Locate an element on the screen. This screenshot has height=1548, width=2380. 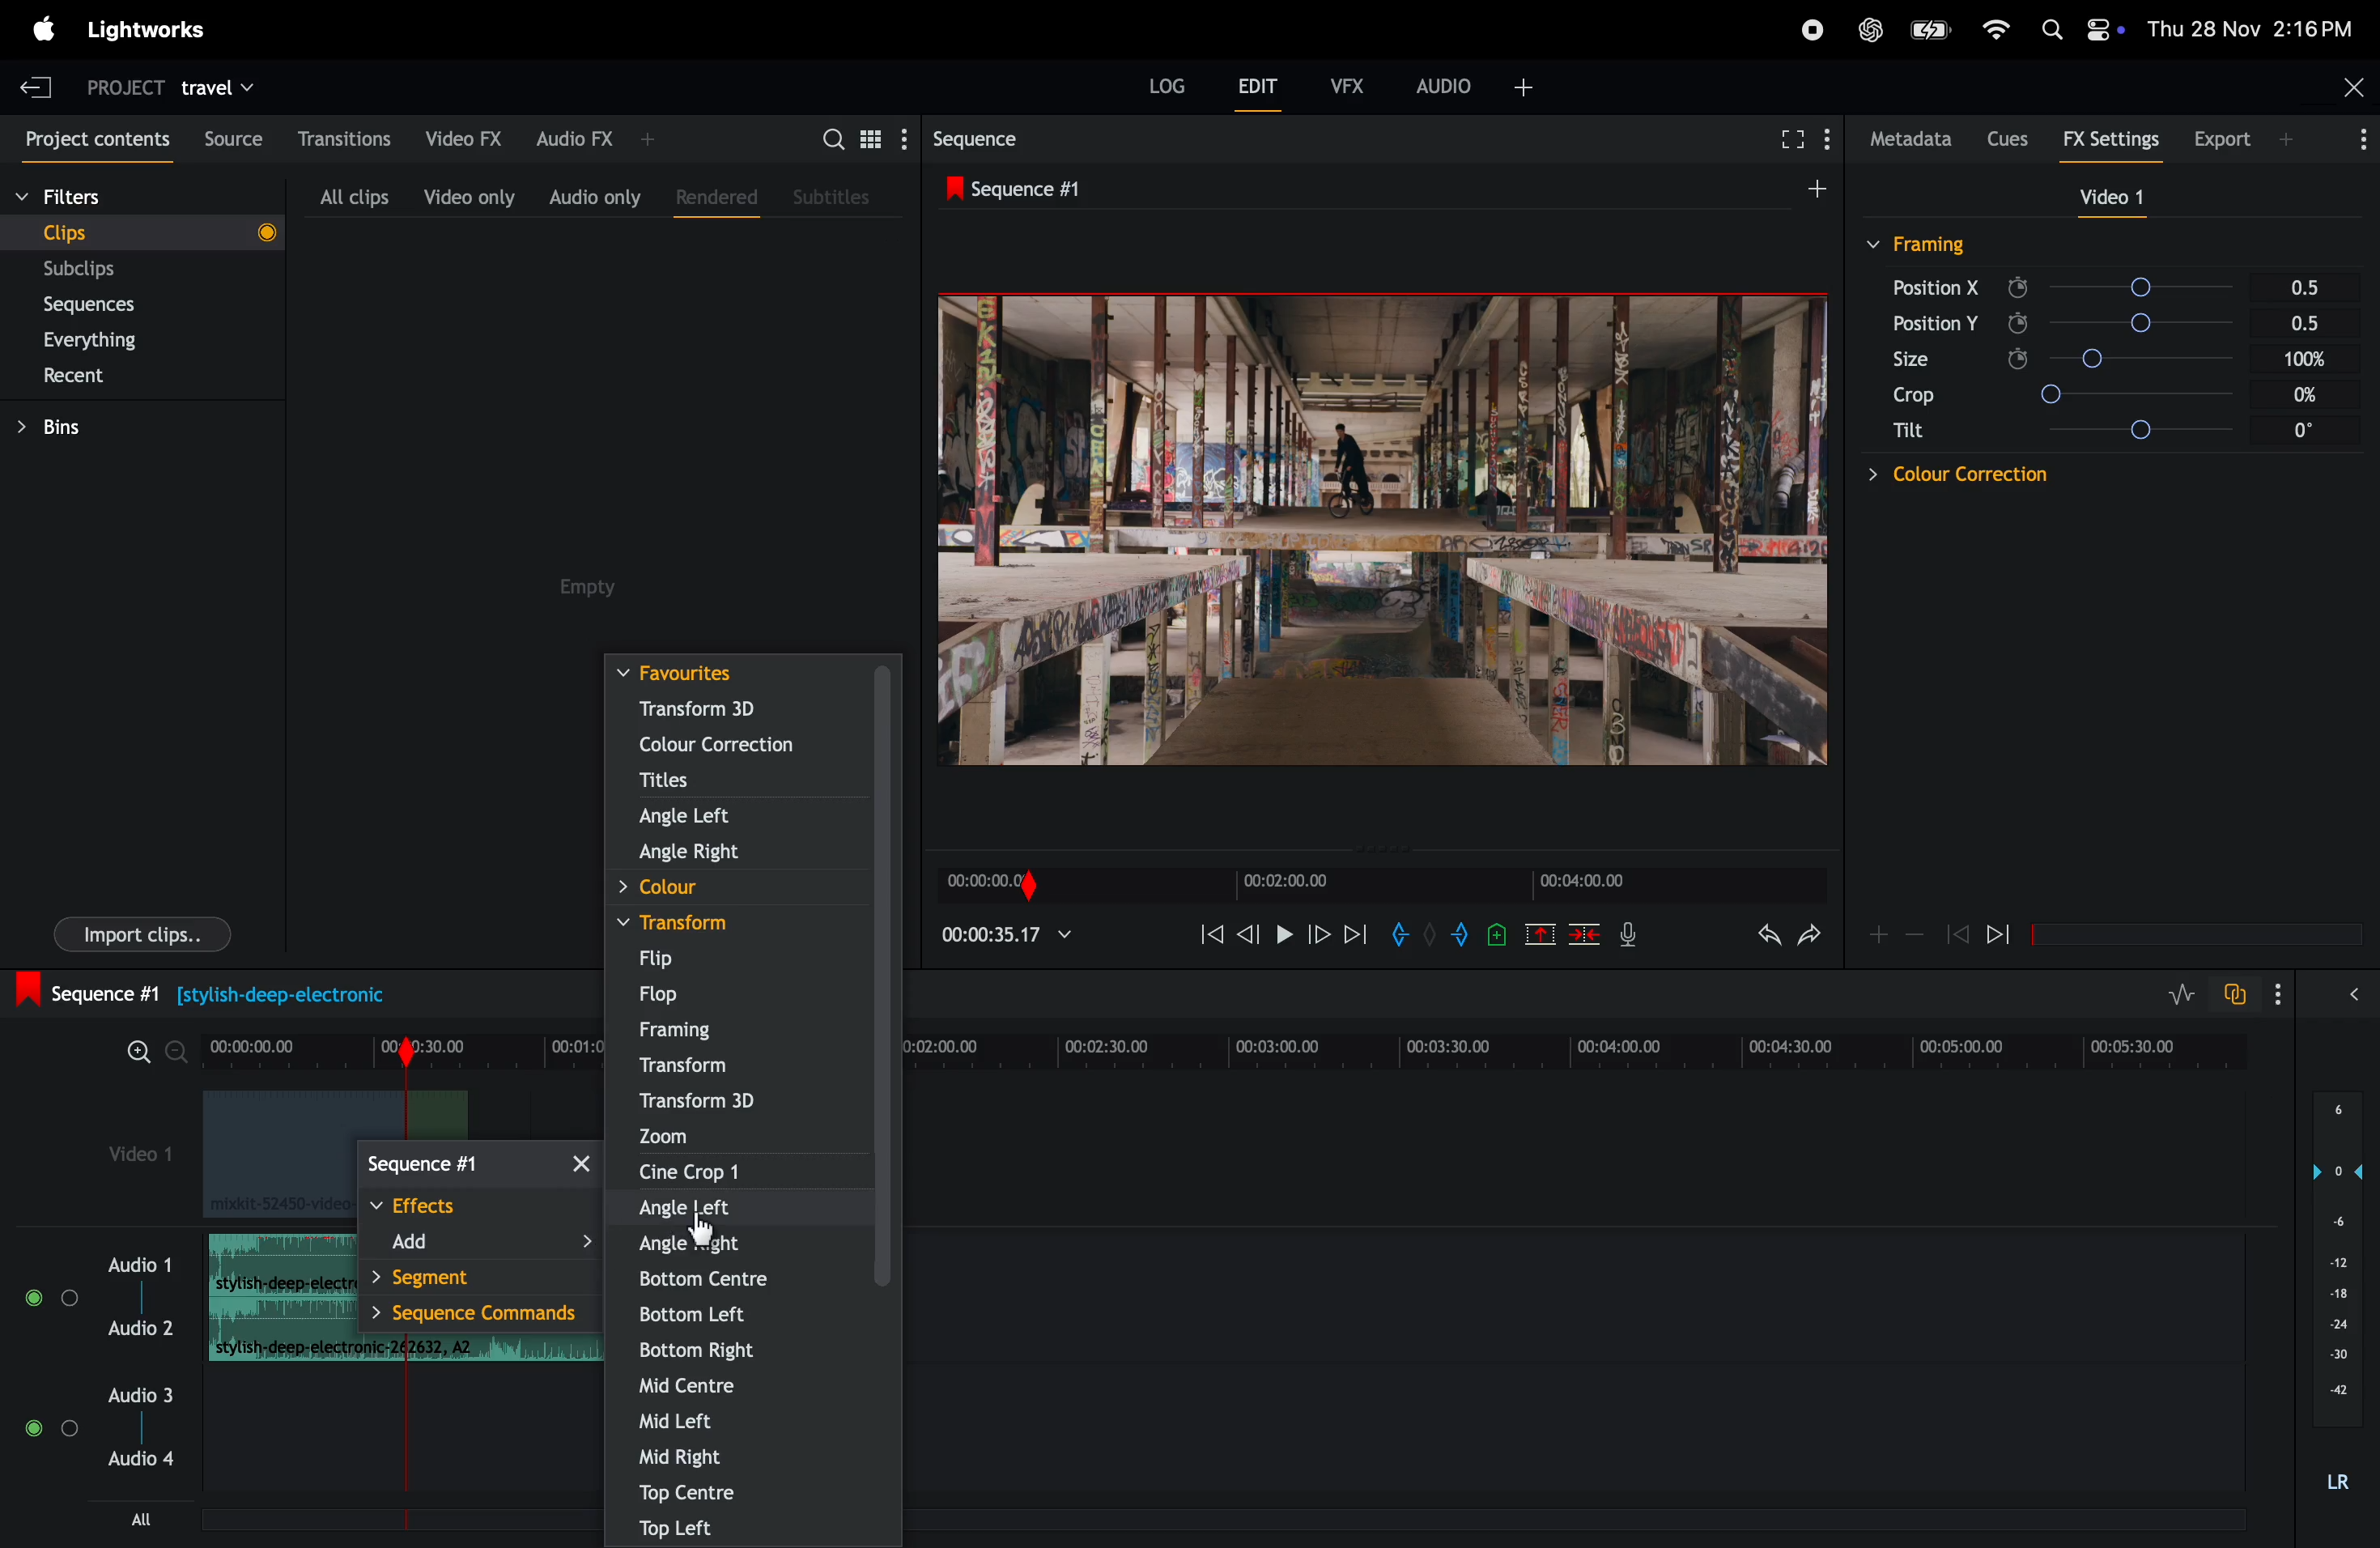
undo is located at coordinates (1809, 940).